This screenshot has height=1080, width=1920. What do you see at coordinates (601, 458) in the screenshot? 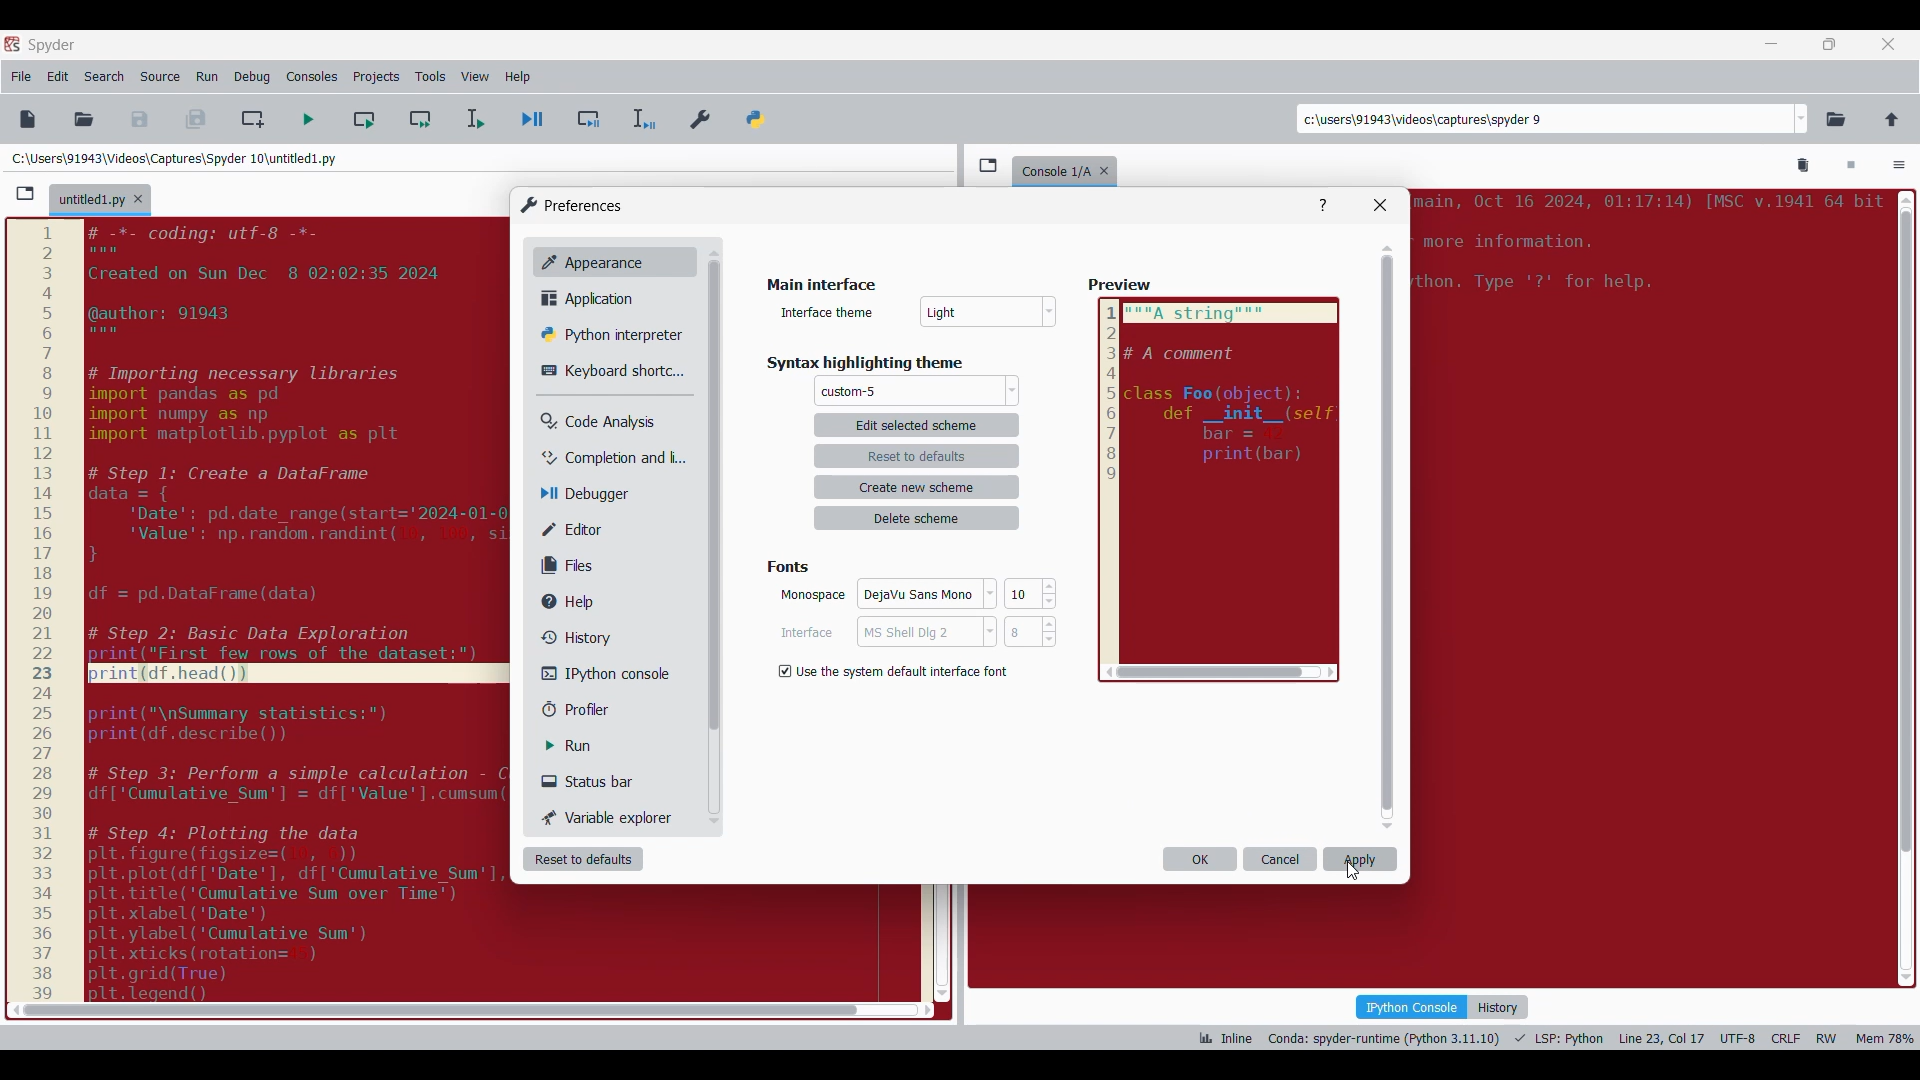
I see `Completion and linting` at bounding box center [601, 458].